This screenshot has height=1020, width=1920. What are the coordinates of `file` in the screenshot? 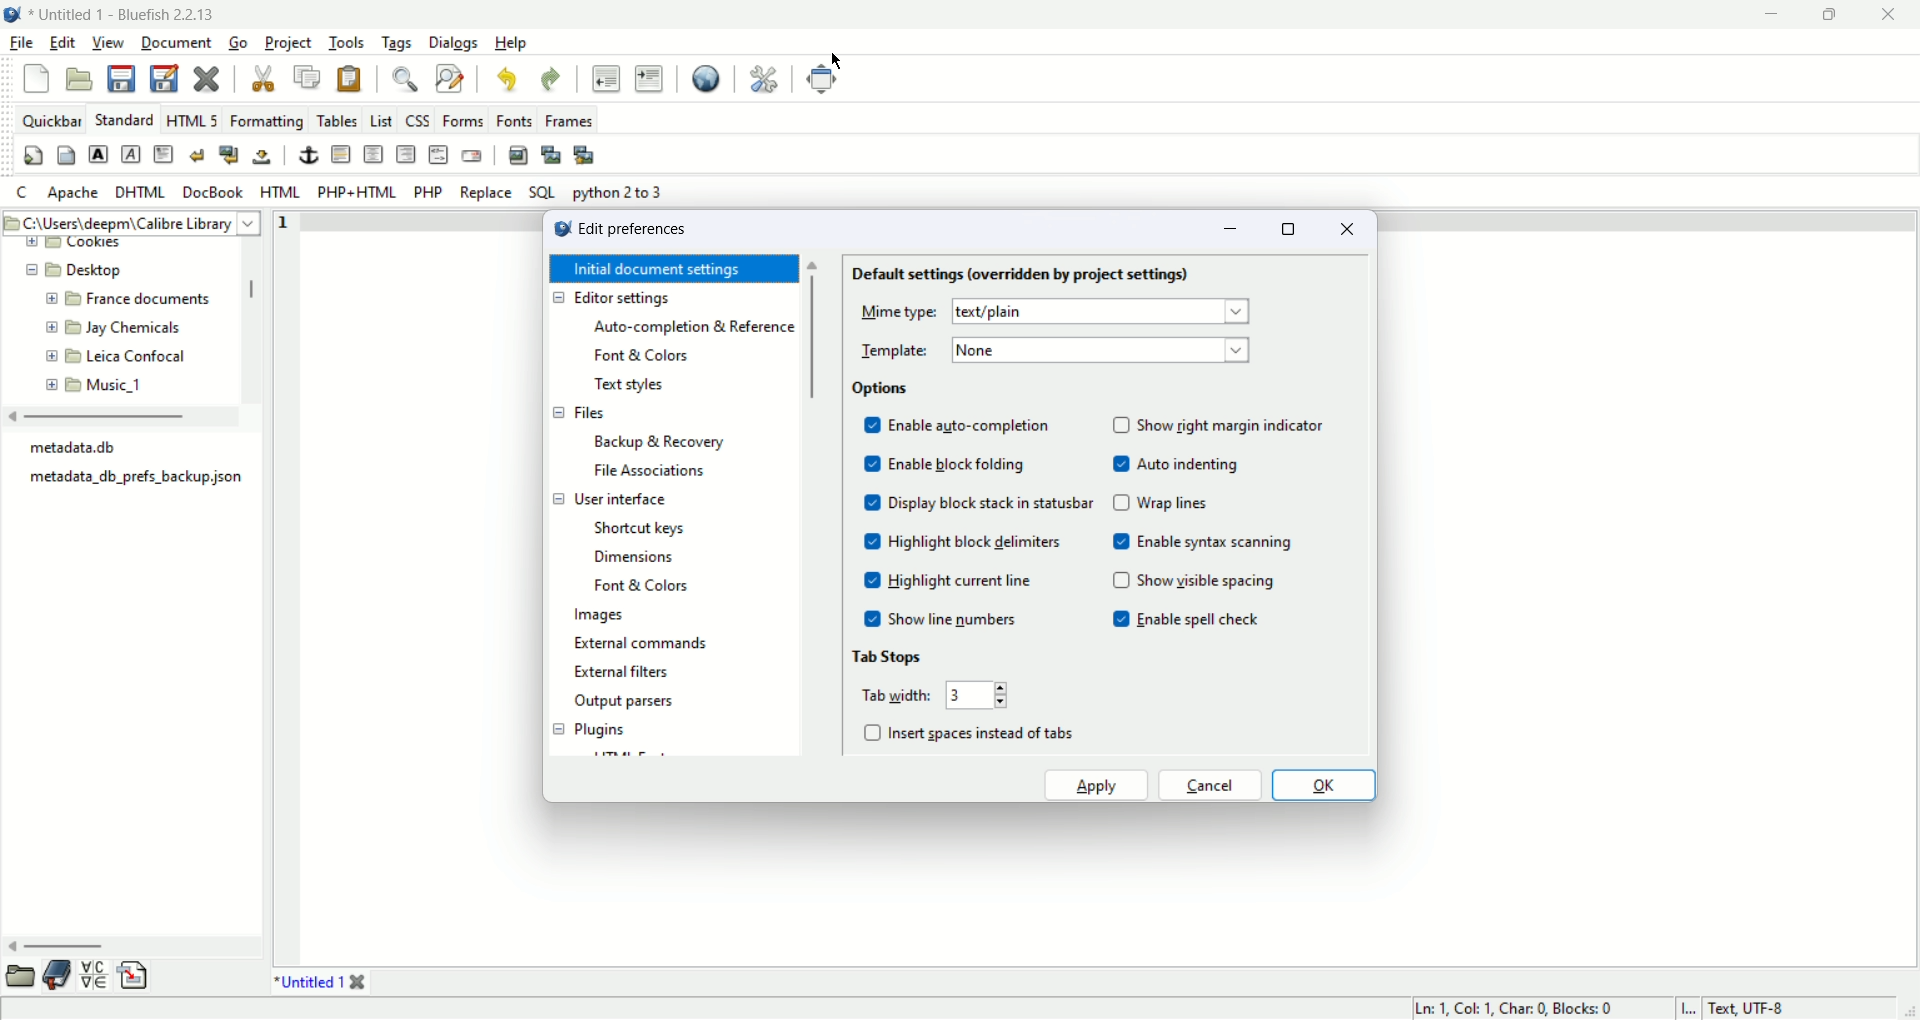 It's located at (21, 43).